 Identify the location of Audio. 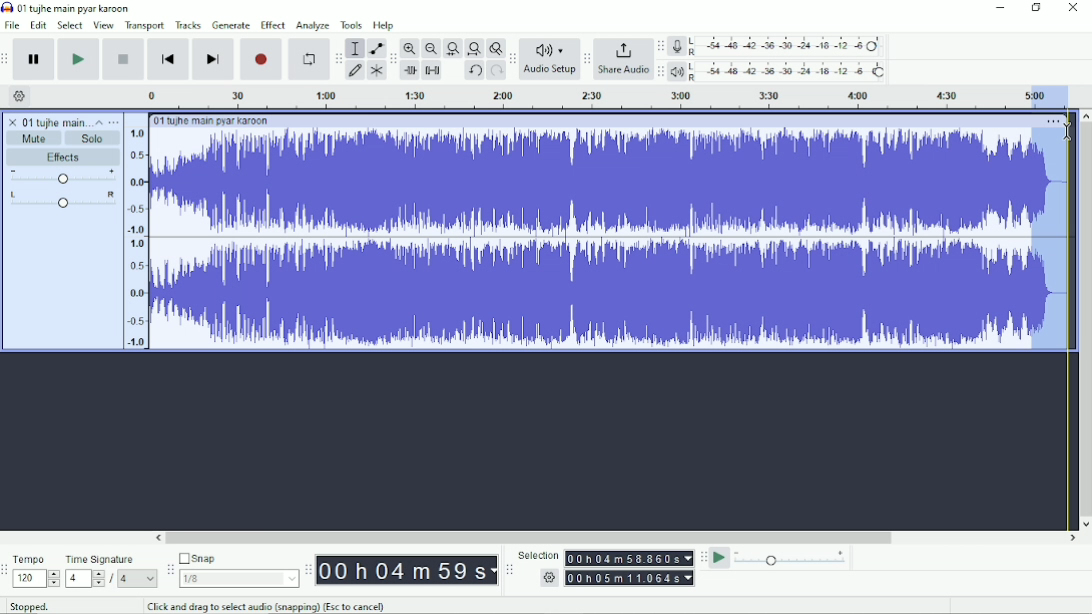
(612, 240).